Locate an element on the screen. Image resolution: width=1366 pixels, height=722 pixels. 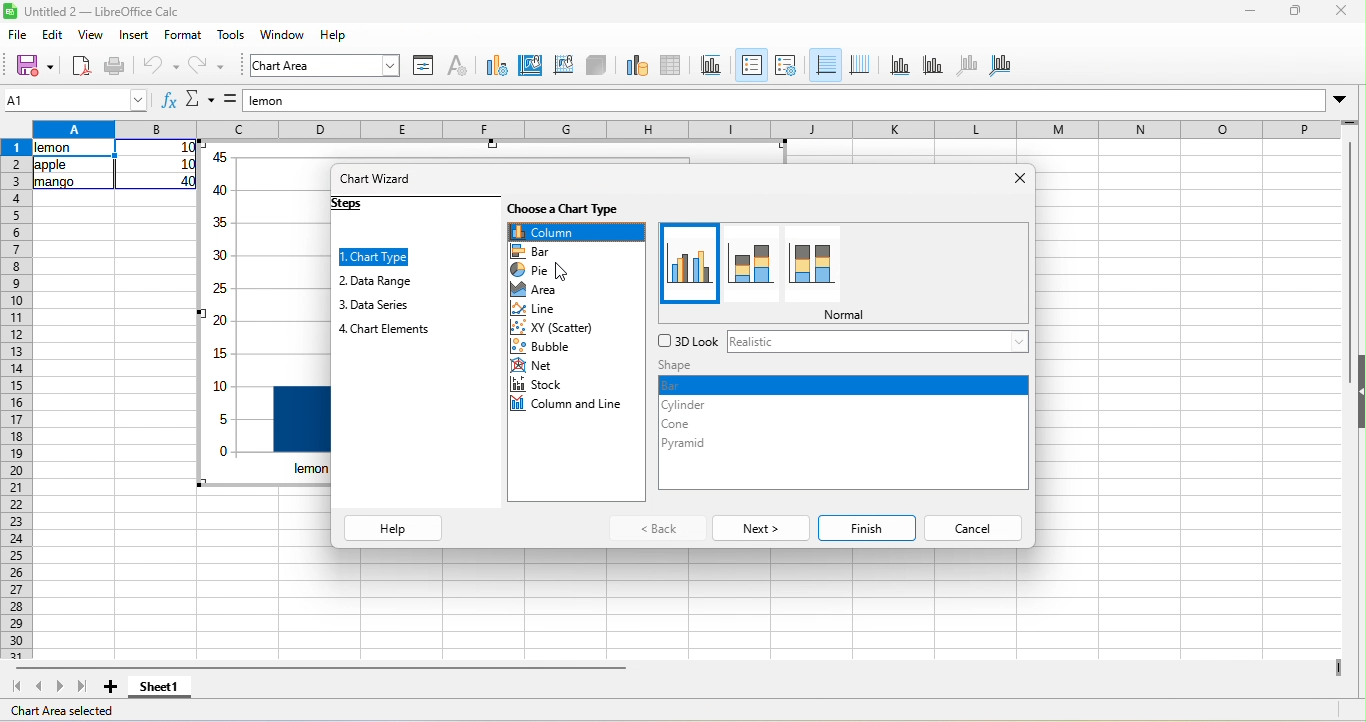
bar is located at coordinates (539, 251).